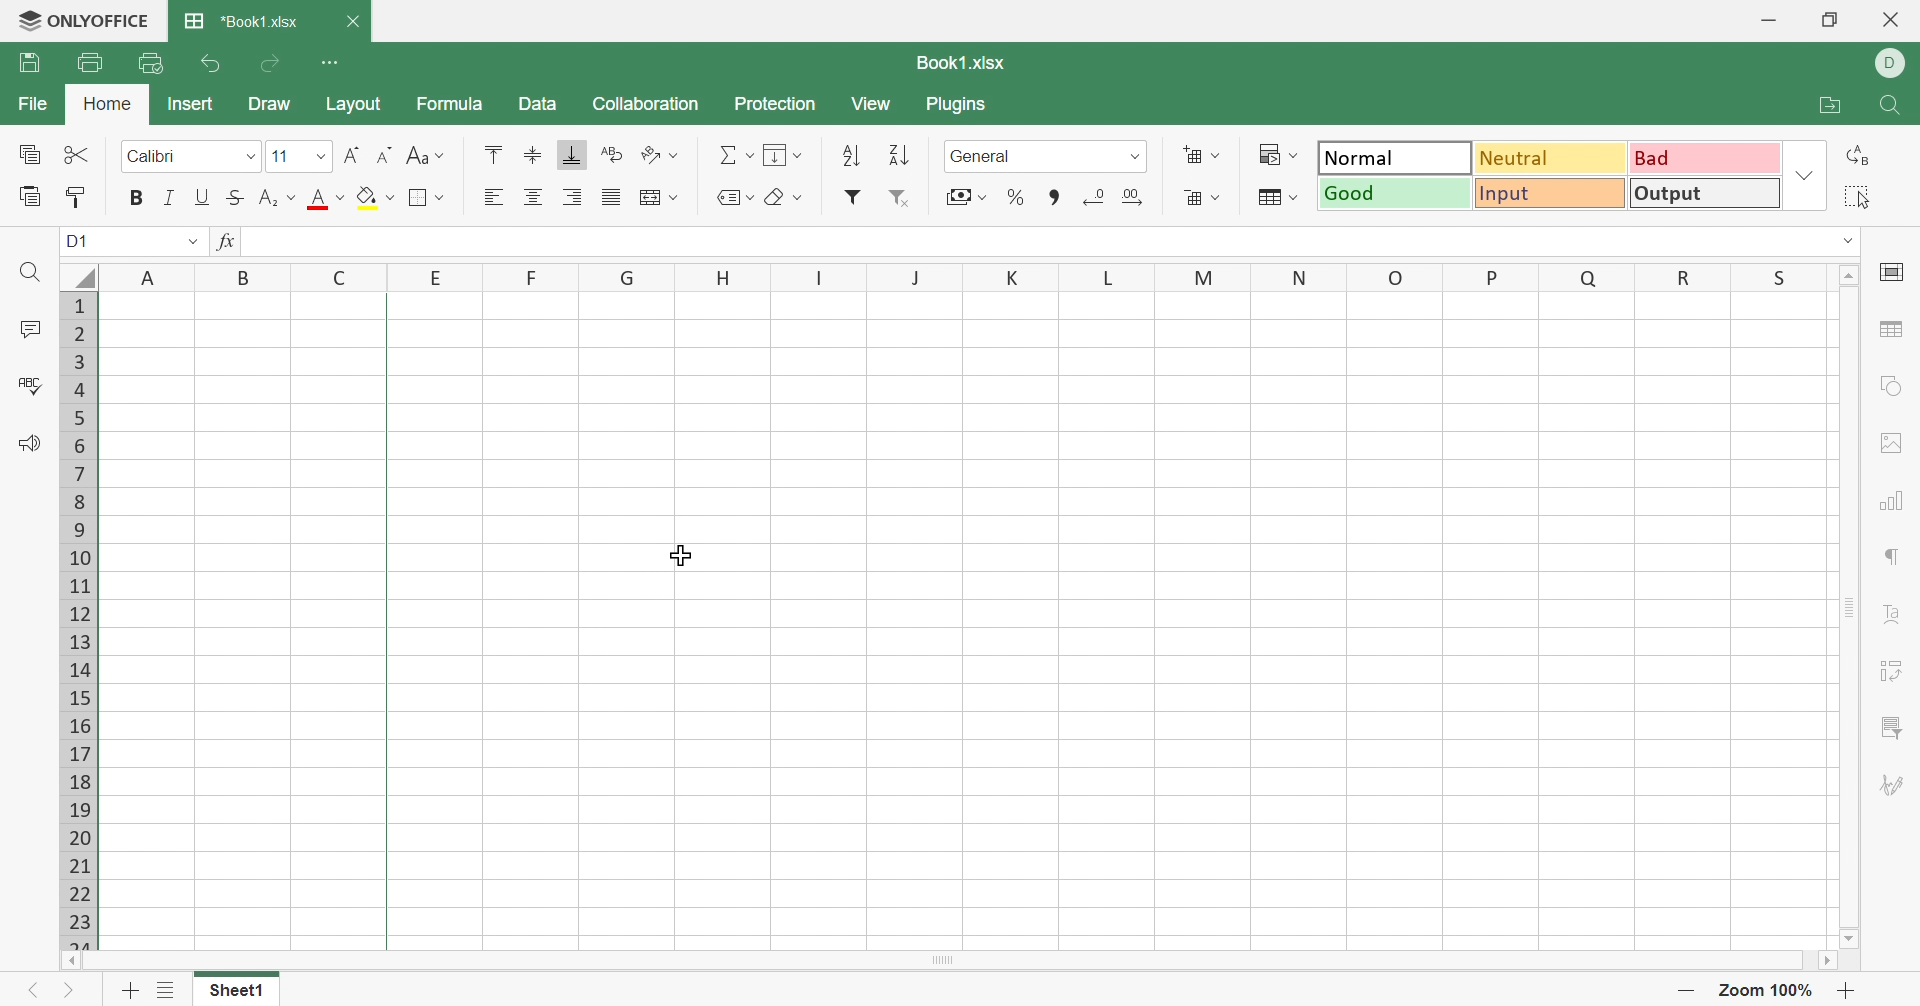 This screenshot has height=1006, width=1920. What do you see at coordinates (28, 385) in the screenshot?
I see `Check Spelling` at bounding box center [28, 385].